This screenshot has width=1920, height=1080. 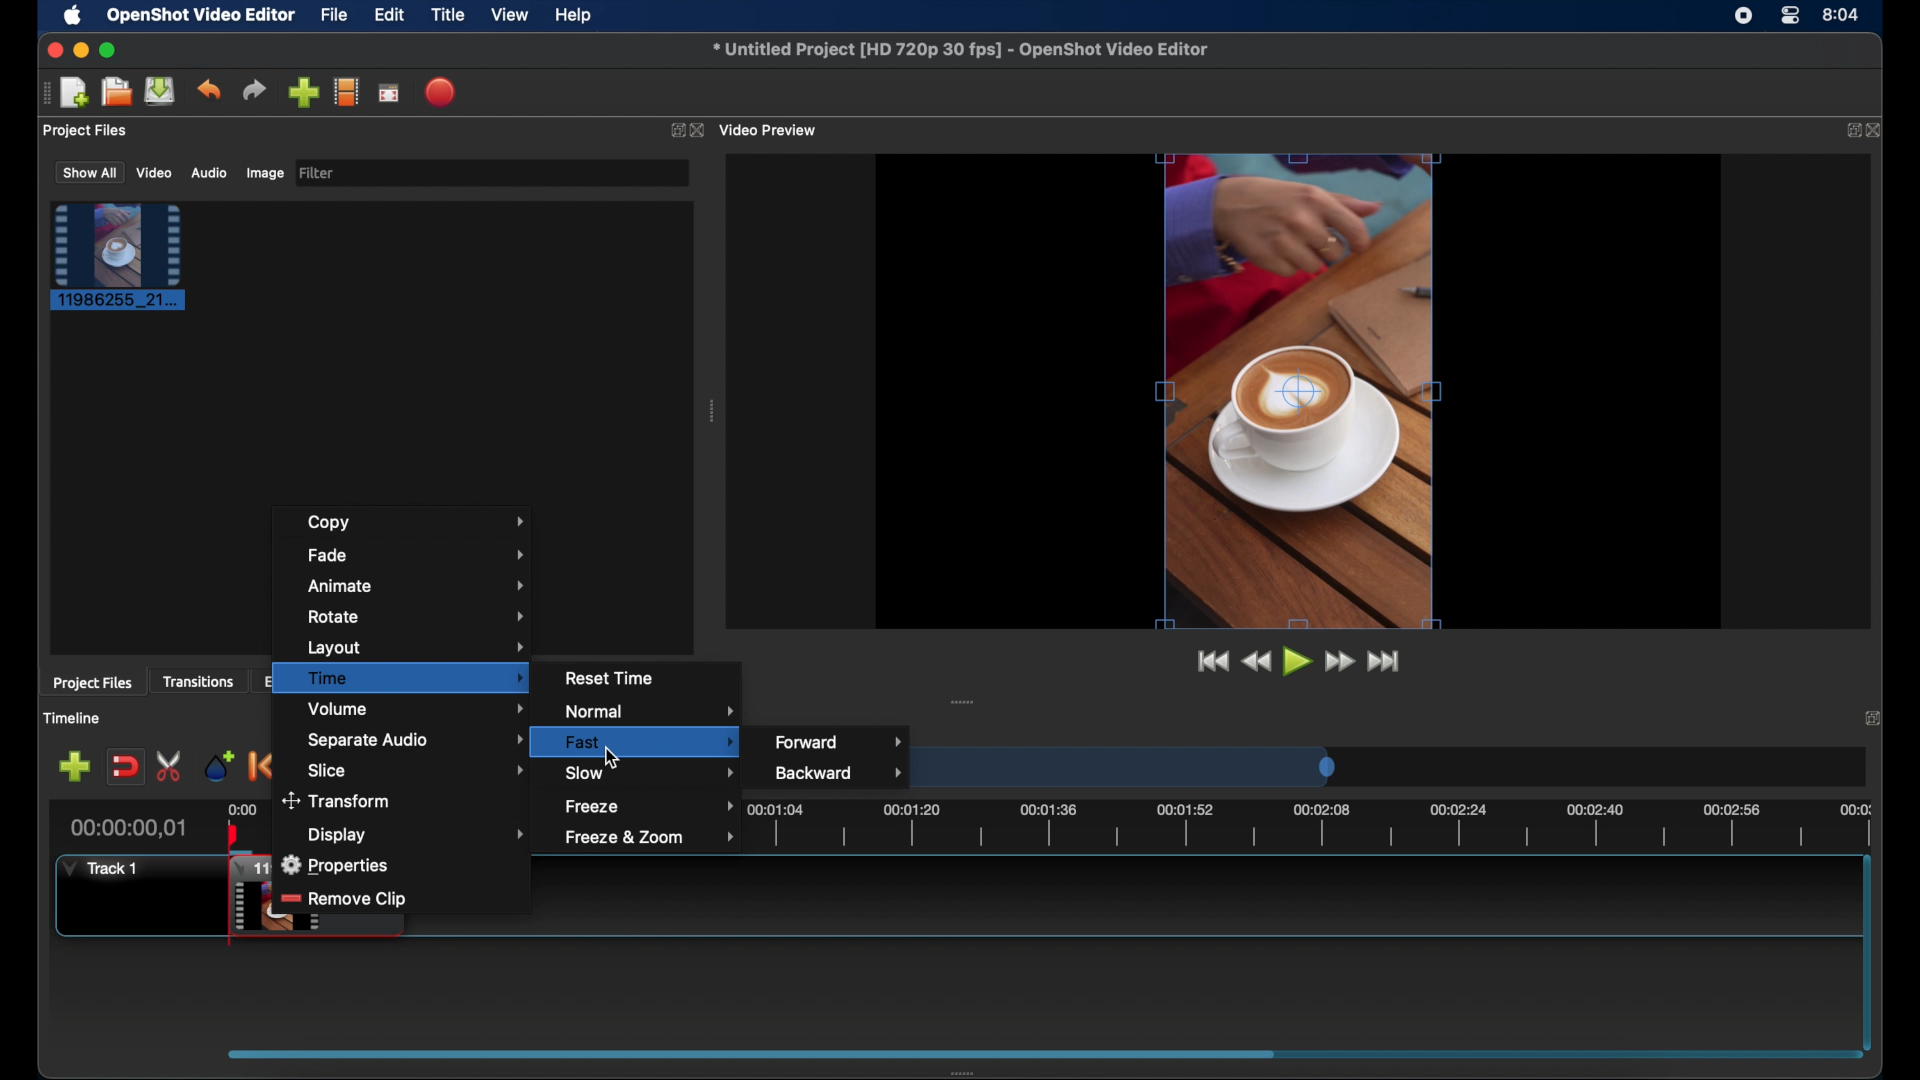 What do you see at coordinates (1848, 131) in the screenshot?
I see `expand` at bounding box center [1848, 131].